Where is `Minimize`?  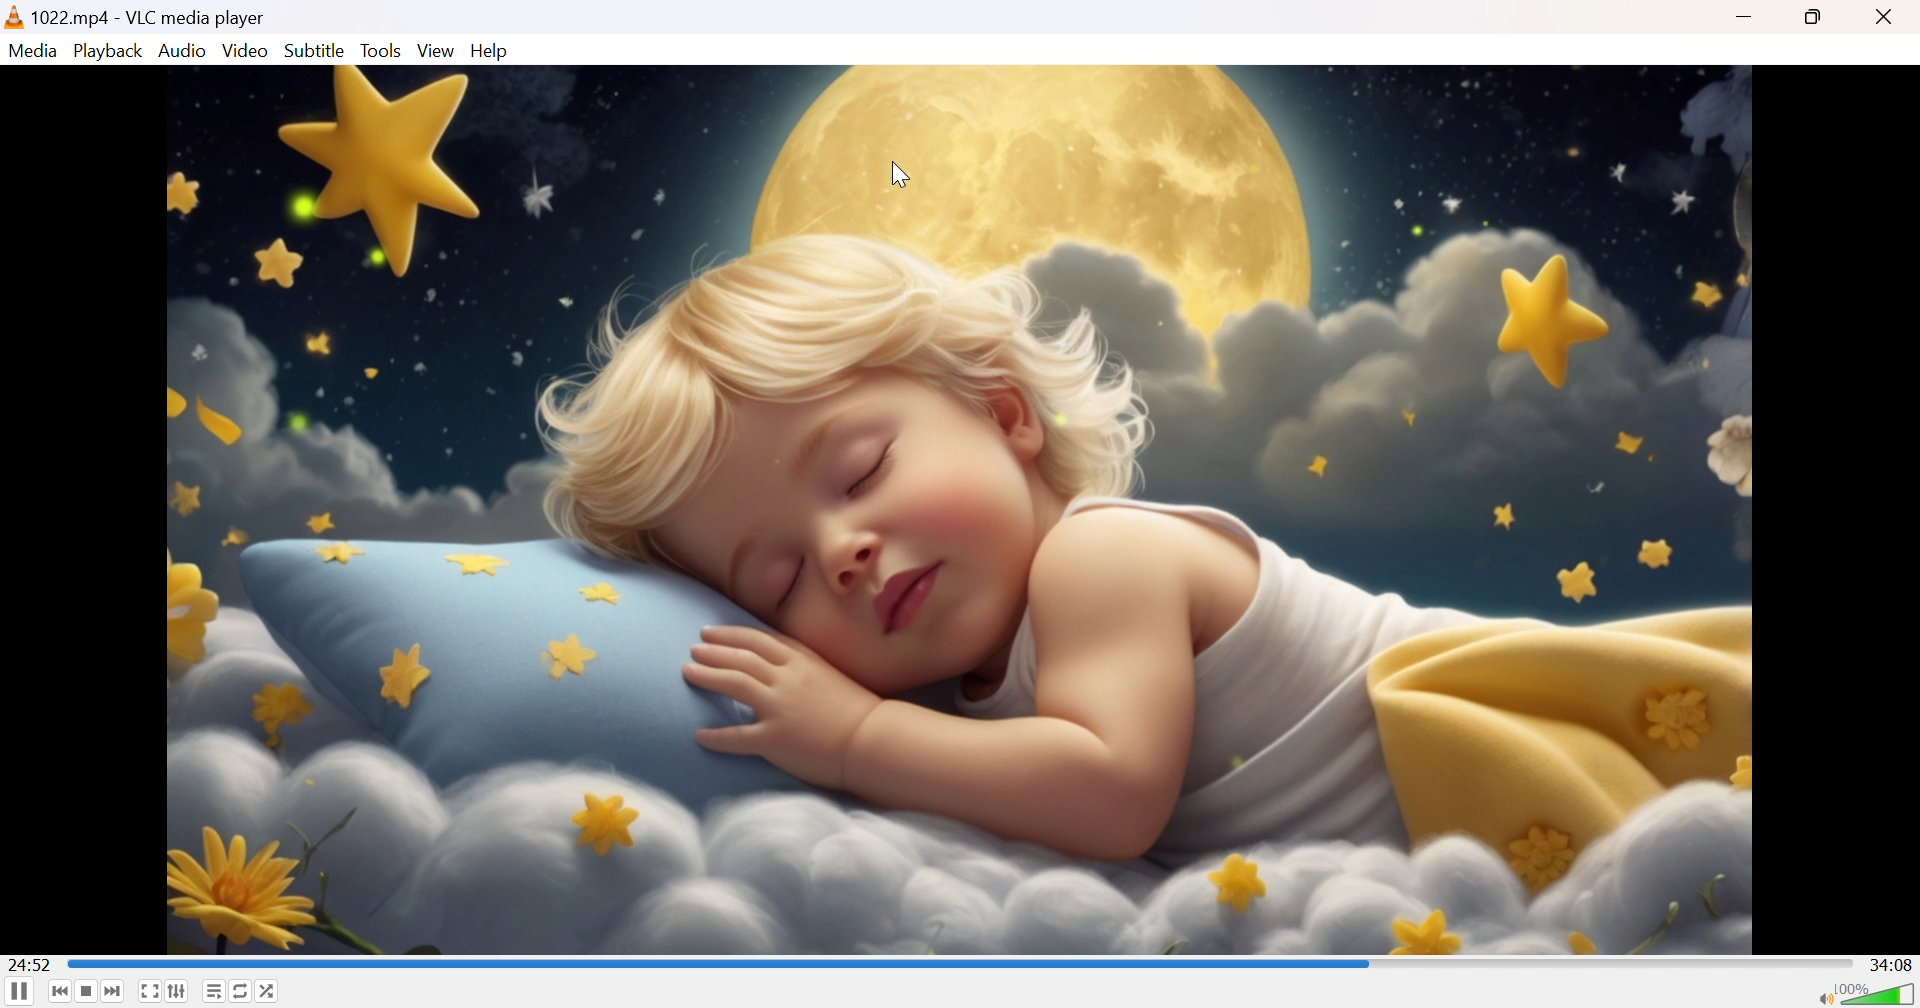 Minimize is located at coordinates (1746, 19).